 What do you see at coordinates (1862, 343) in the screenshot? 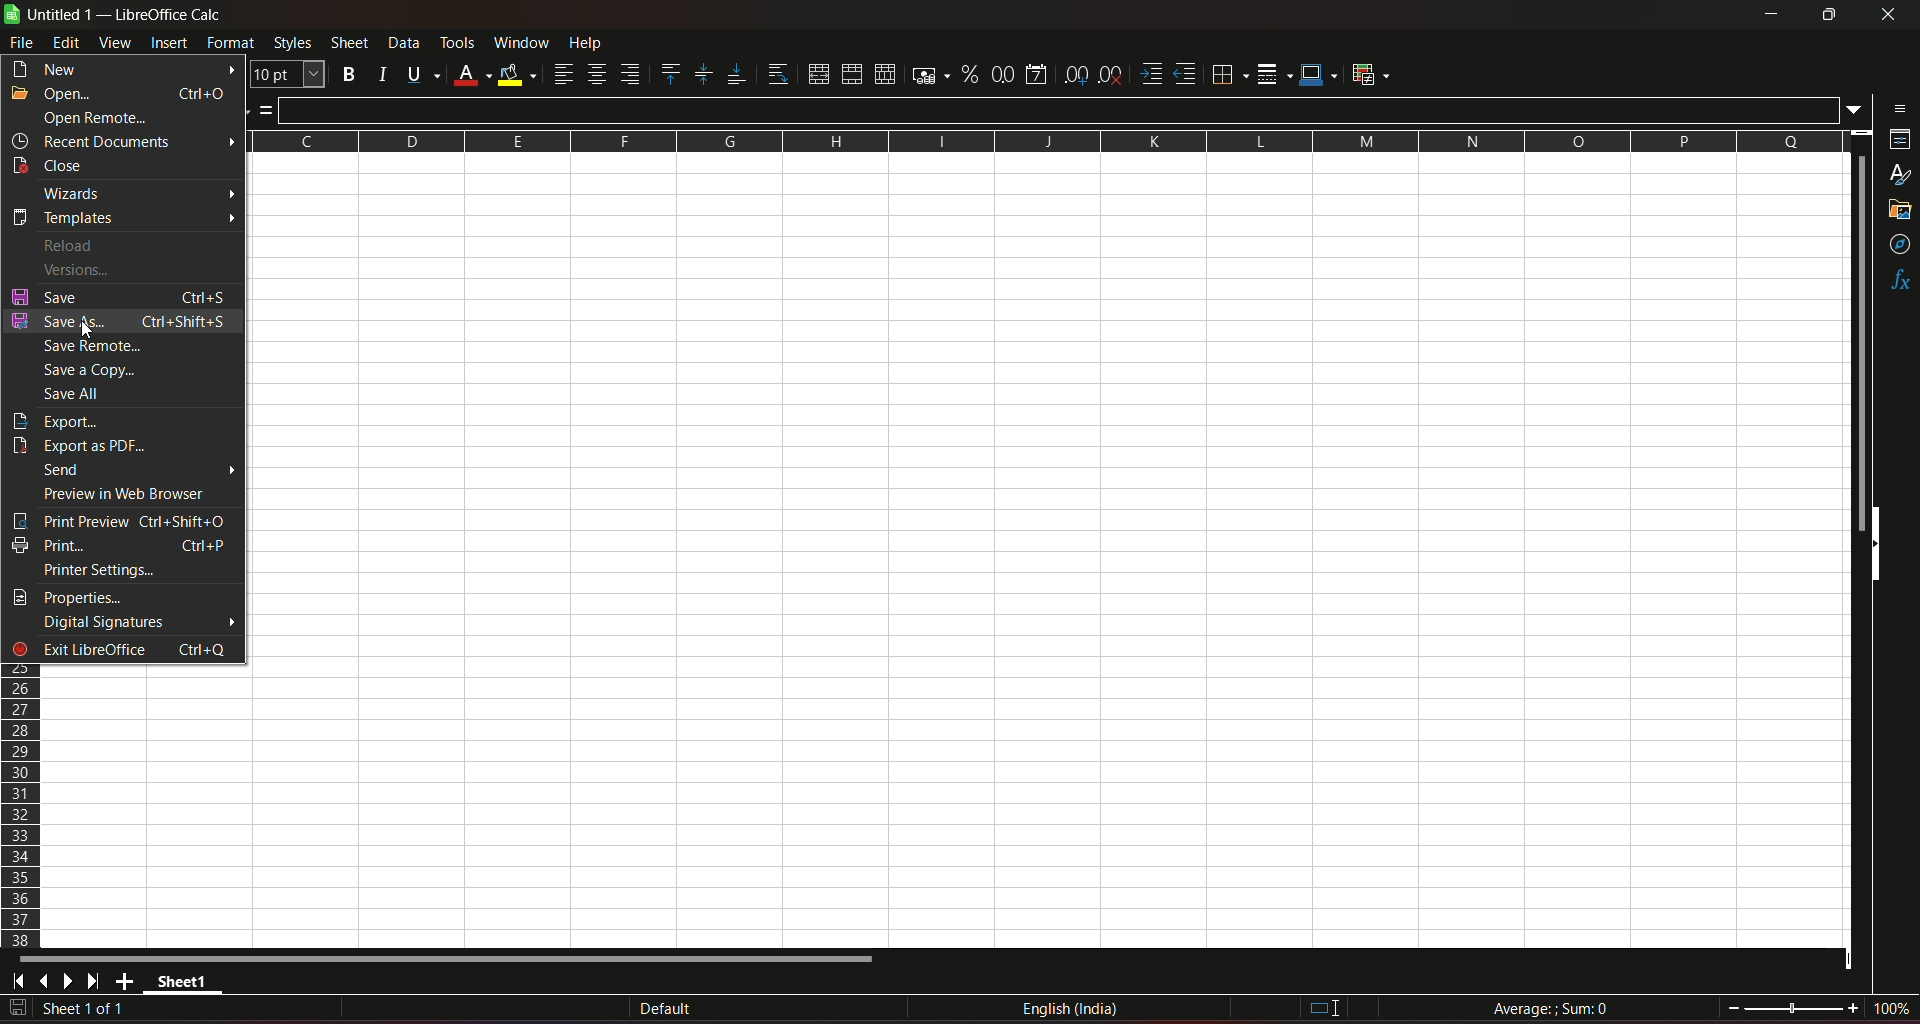
I see `vertical scroll bar` at bounding box center [1862, 343].